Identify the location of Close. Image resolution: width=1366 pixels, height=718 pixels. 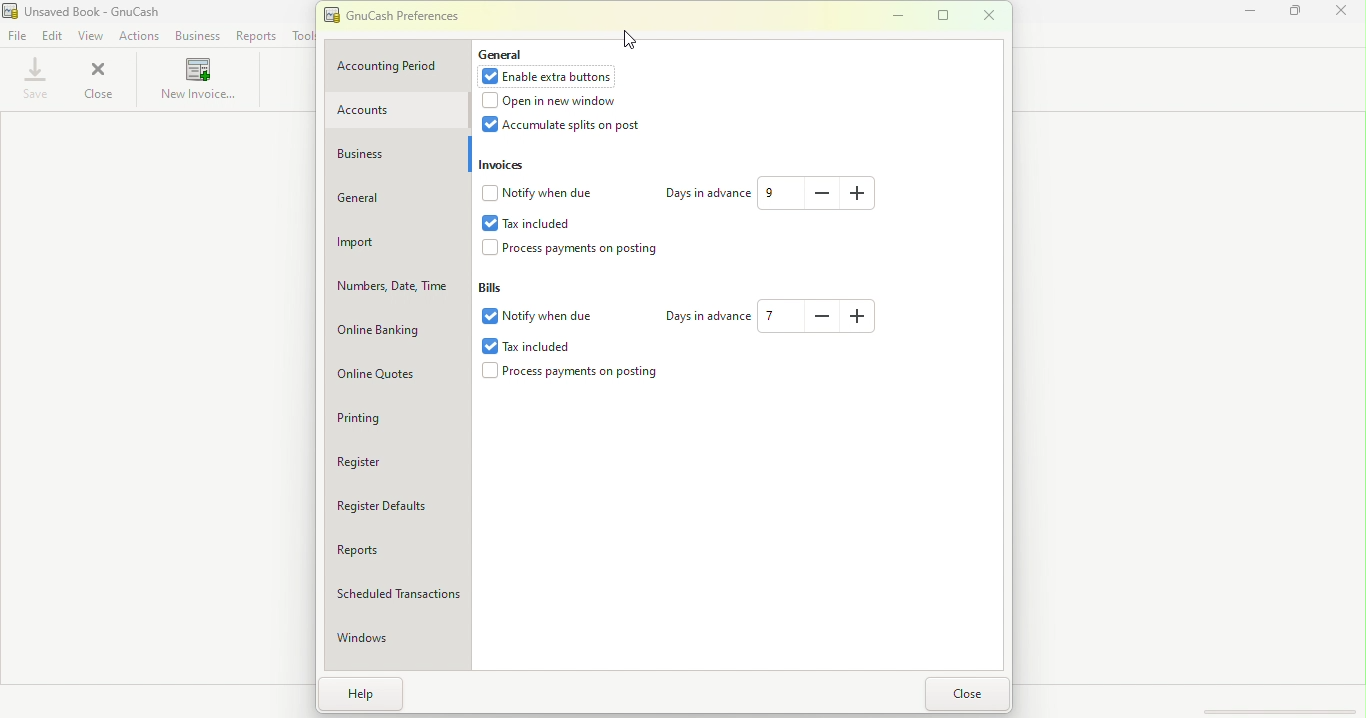
(960, 700).